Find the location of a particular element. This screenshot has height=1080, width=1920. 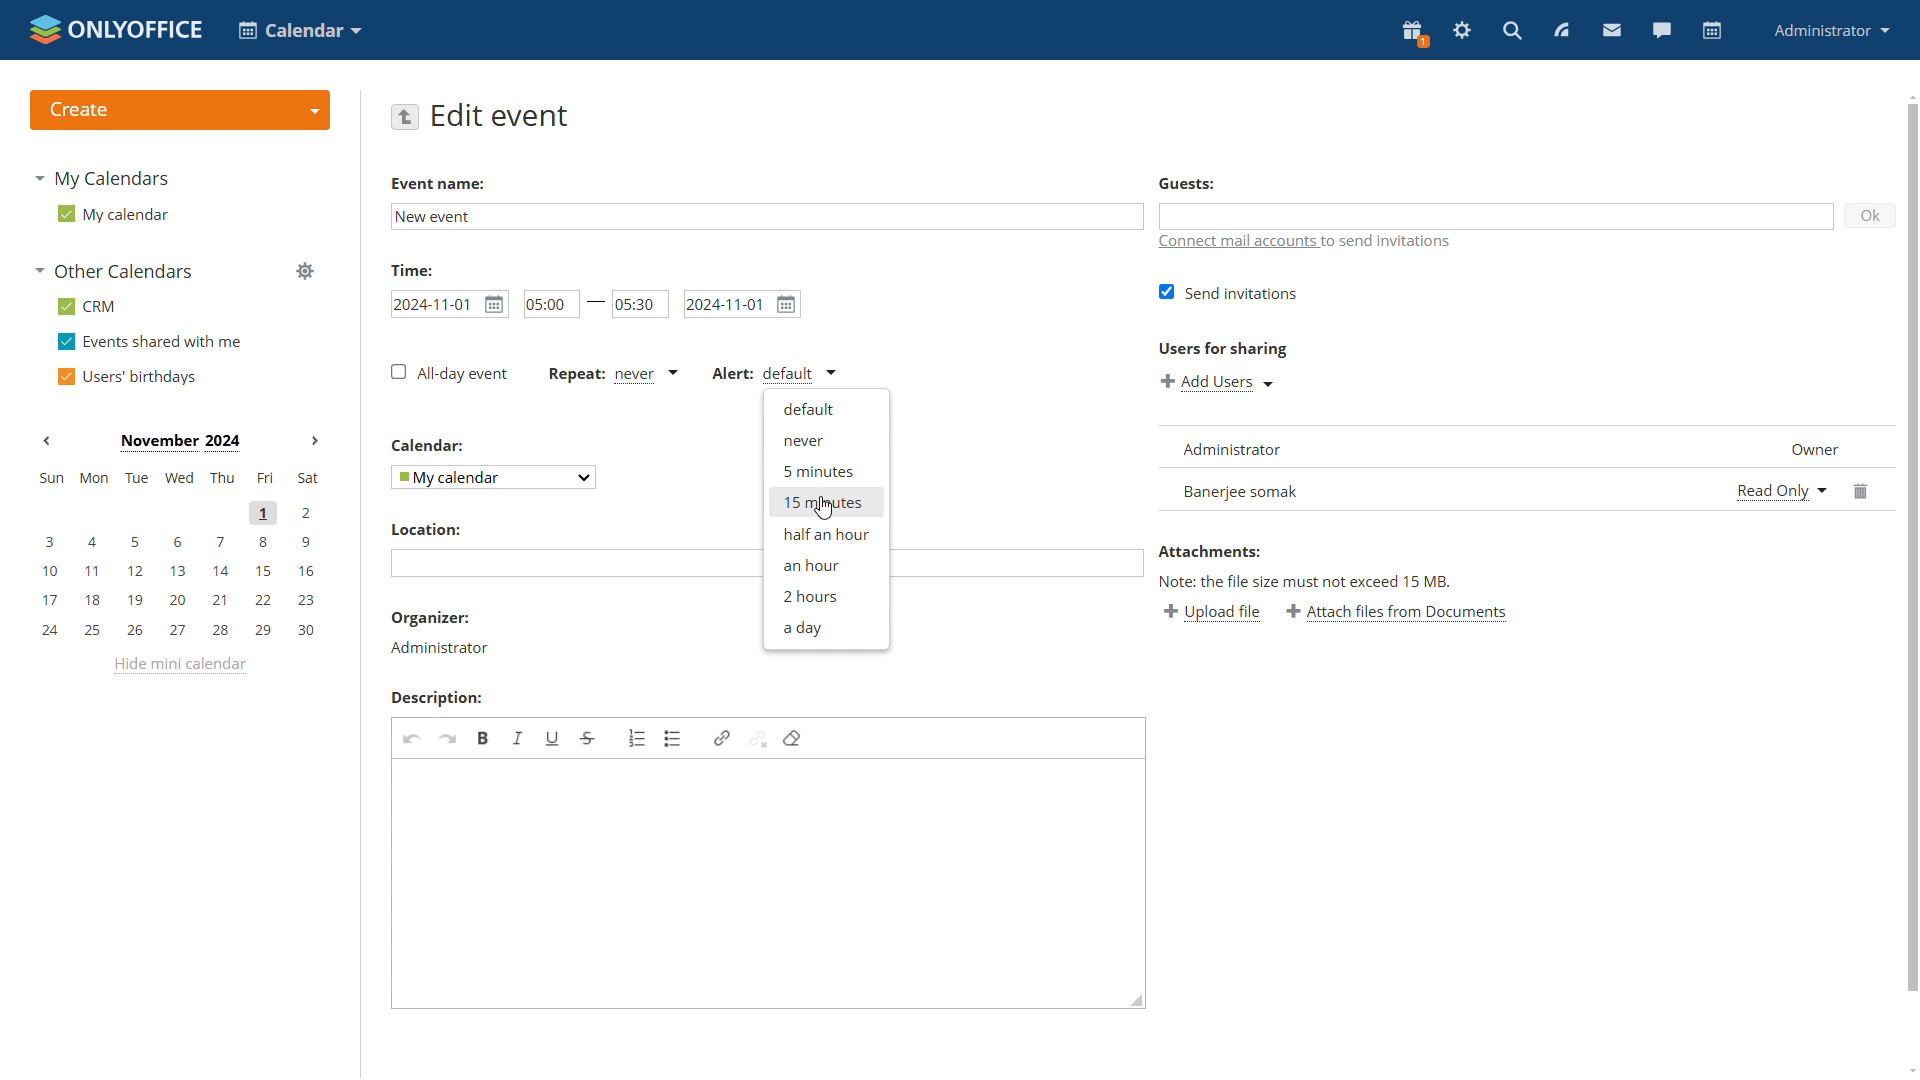

hide mini calendar is located at coordinates (179, 666).